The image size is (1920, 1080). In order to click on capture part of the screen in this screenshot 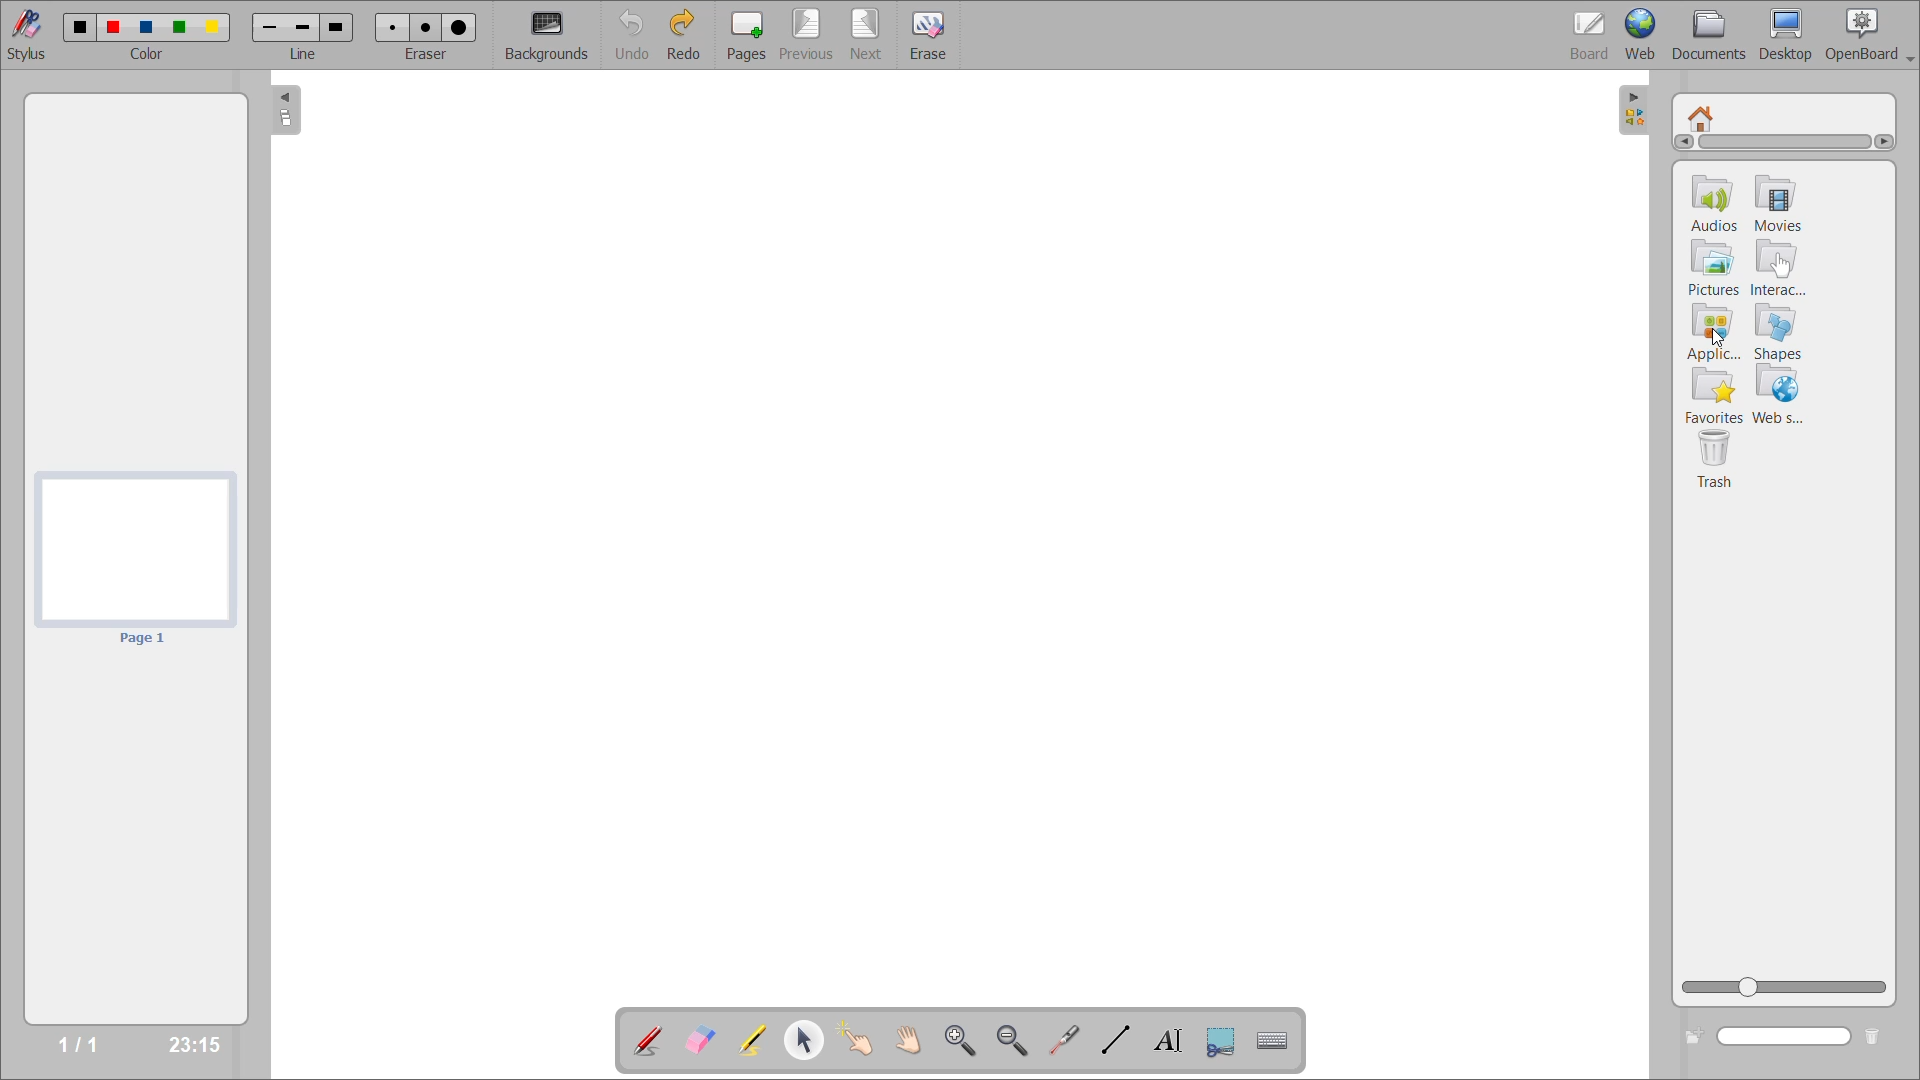, I will do `click(1225, 1039)`.